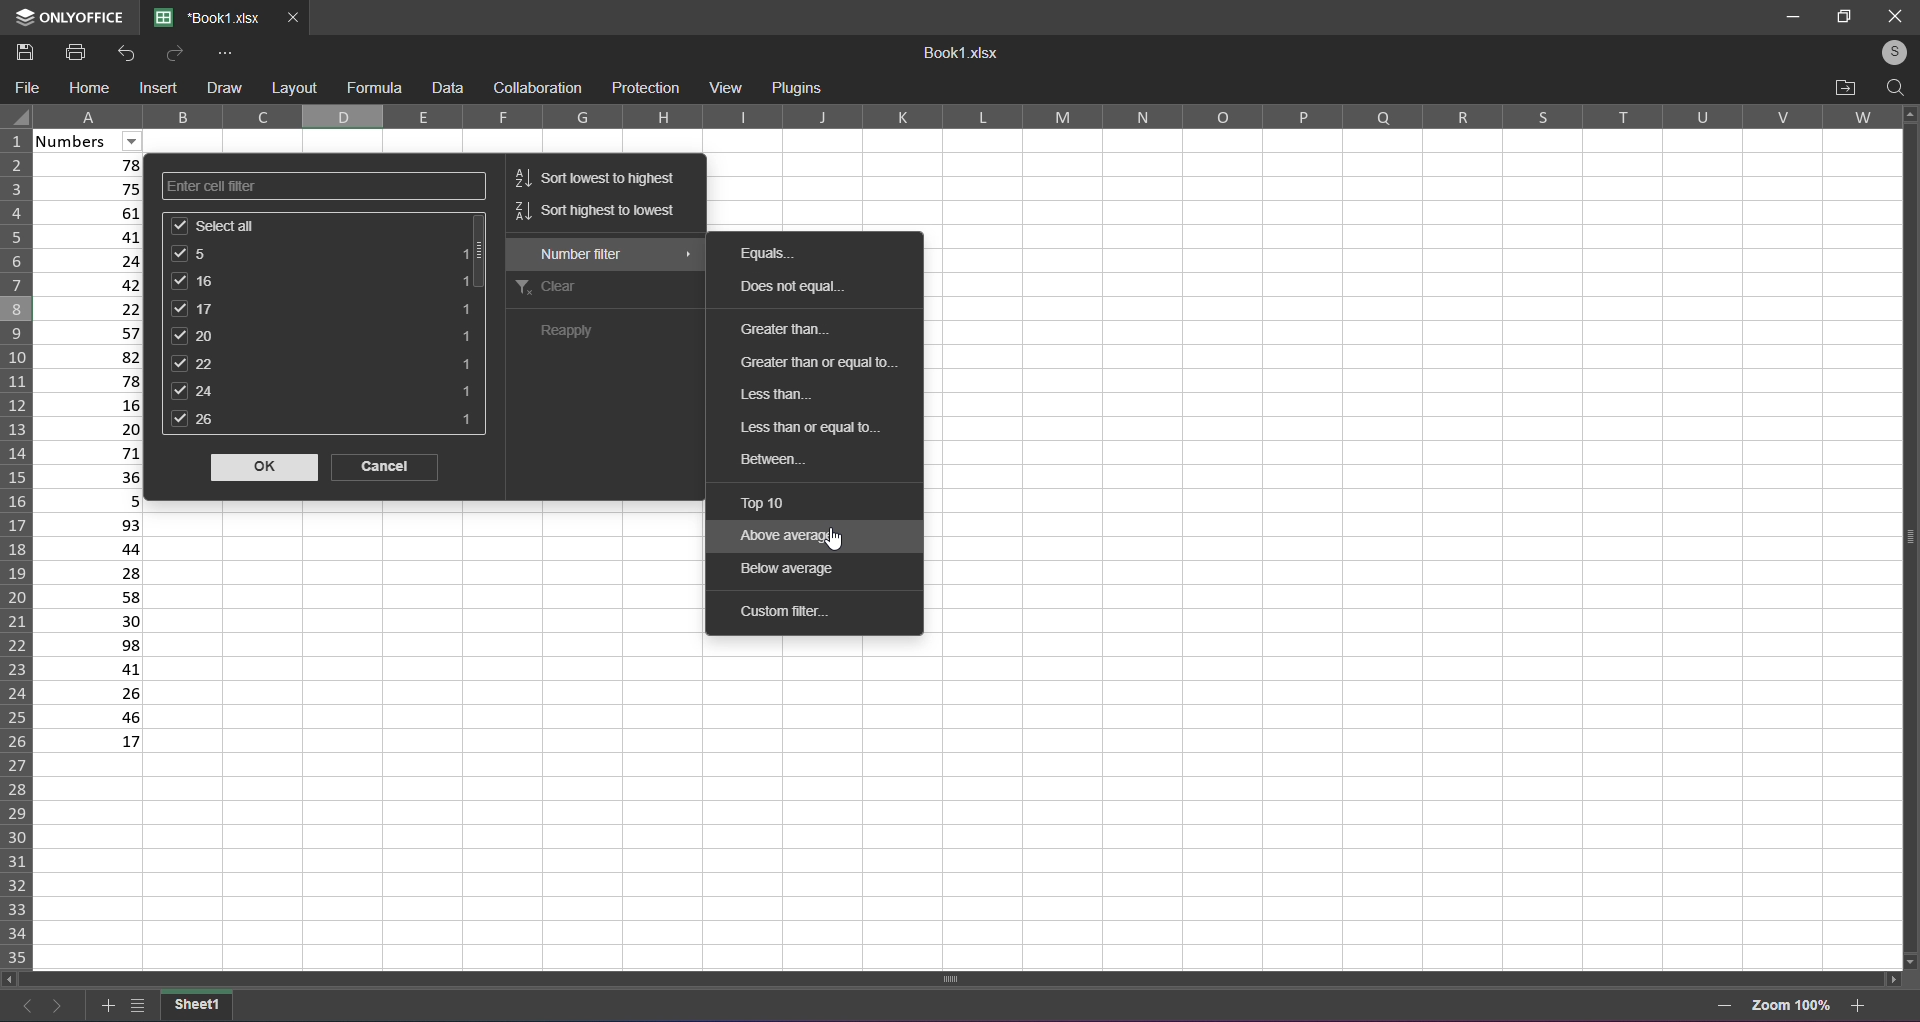  What do you see at coordinates (605, 254) in the screenshot?
I see `number filters` at bounding box center [605, 254].